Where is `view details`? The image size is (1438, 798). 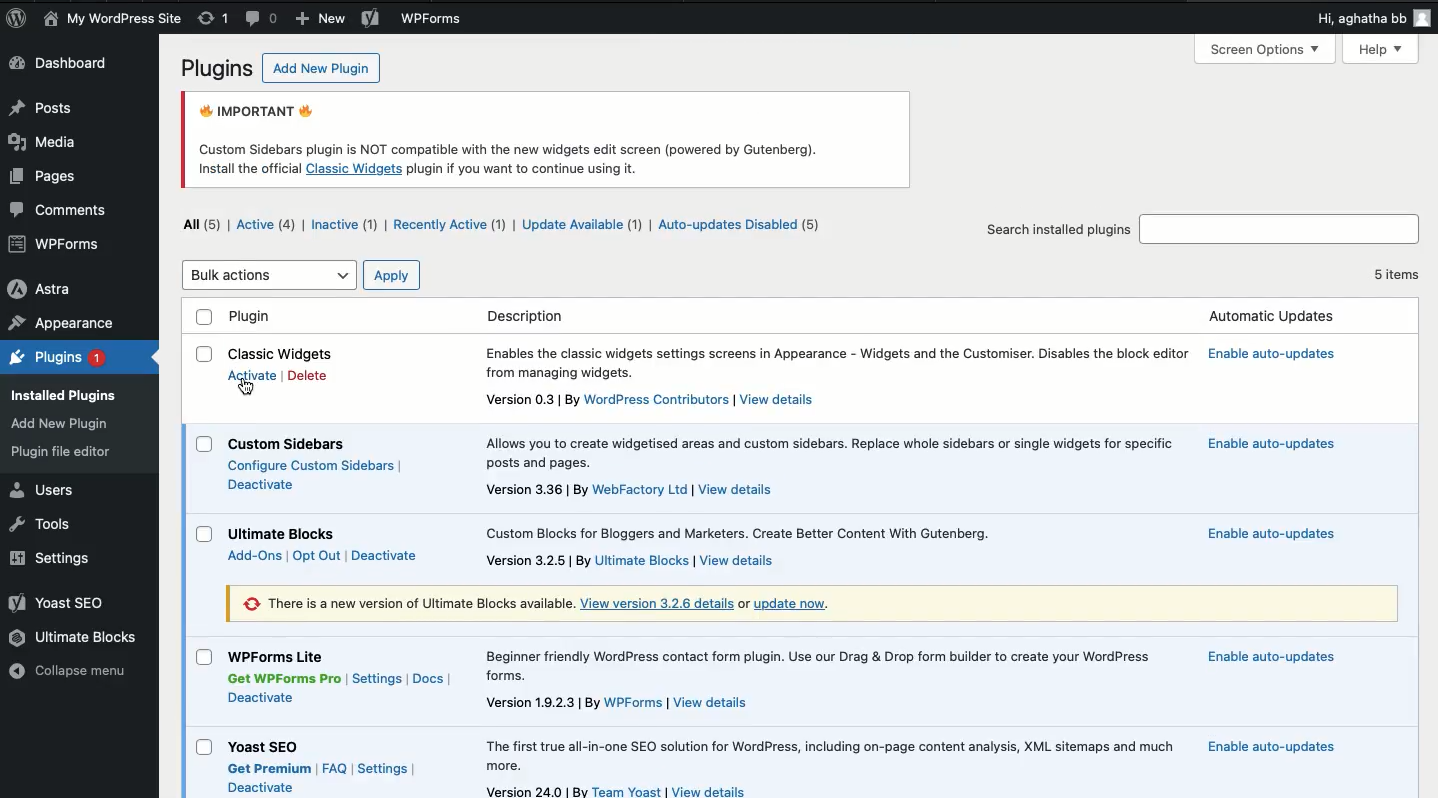
view details is located at coordinates (657, 603).